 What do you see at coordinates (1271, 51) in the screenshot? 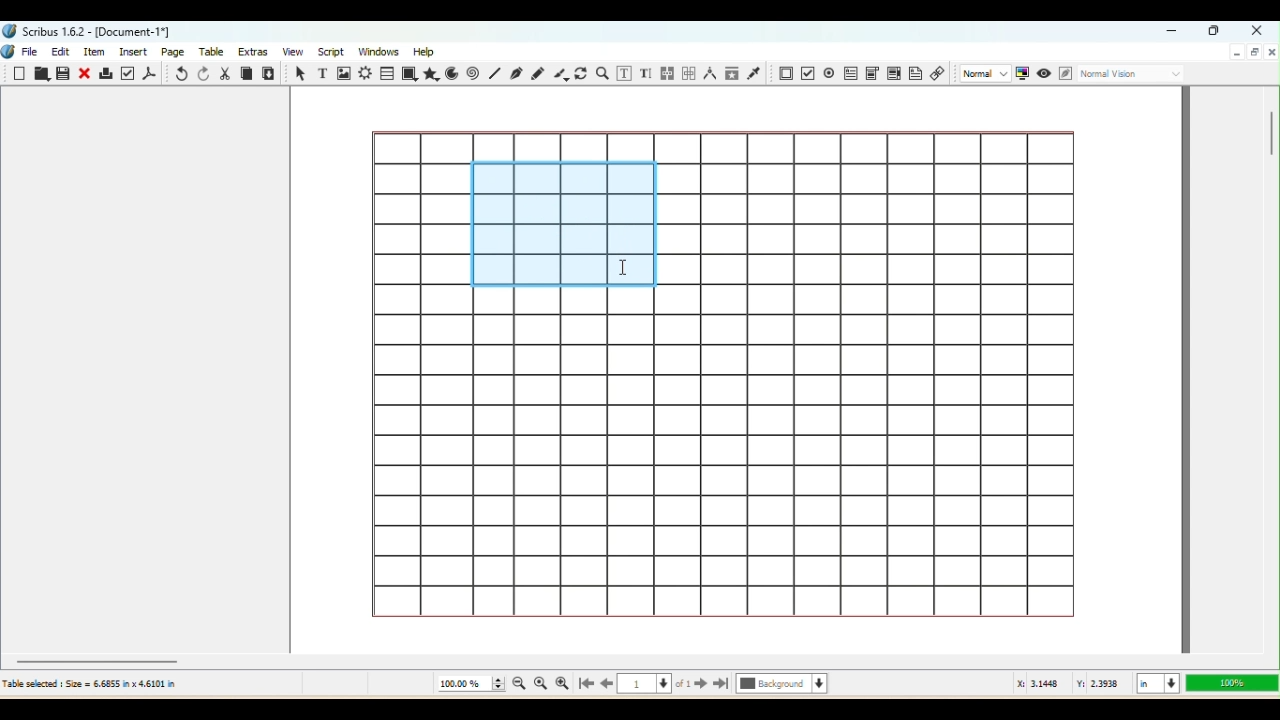
I see `Close document` at bounding box center [1271, 51].